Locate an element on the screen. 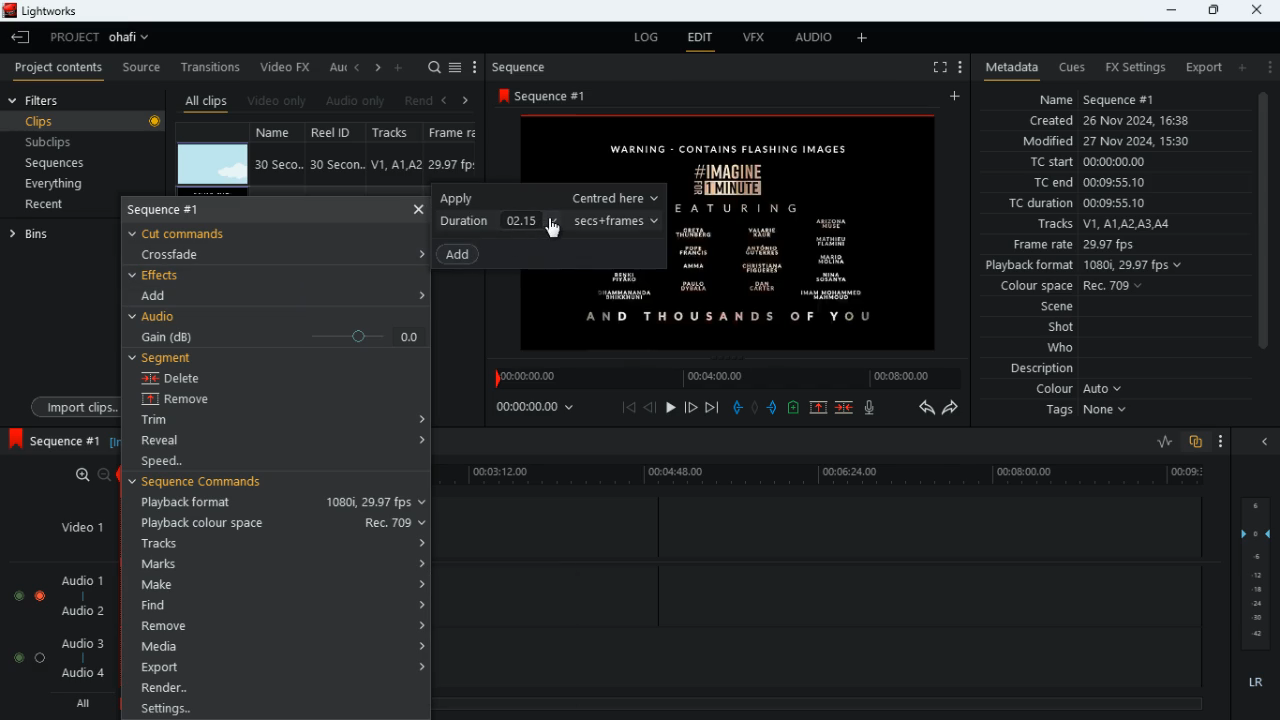 The width and height of the screenshot is (1280, 720). 30 secon... is located at coordinates (334, 165).